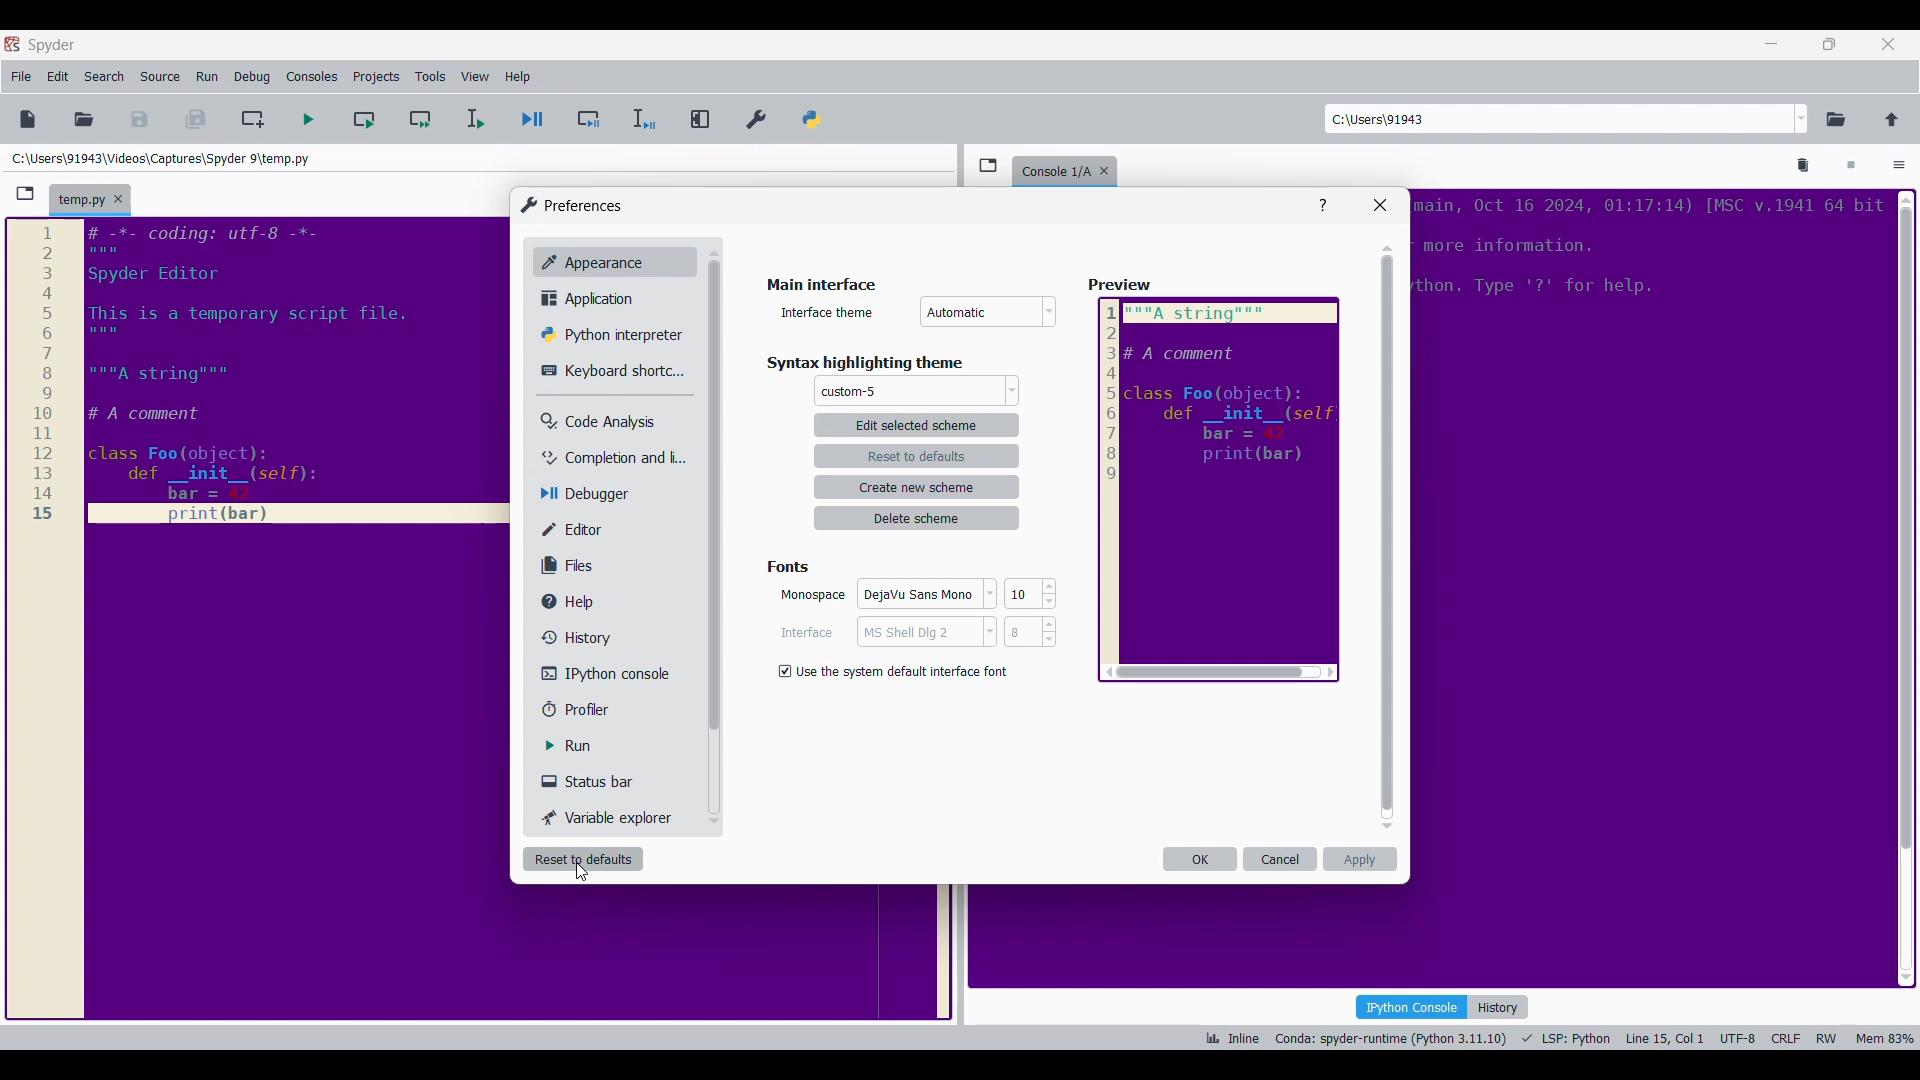  What do you see at coordinates (865, 363) in the screenshot?
I see `Section title` at bounding box center [865, 363].